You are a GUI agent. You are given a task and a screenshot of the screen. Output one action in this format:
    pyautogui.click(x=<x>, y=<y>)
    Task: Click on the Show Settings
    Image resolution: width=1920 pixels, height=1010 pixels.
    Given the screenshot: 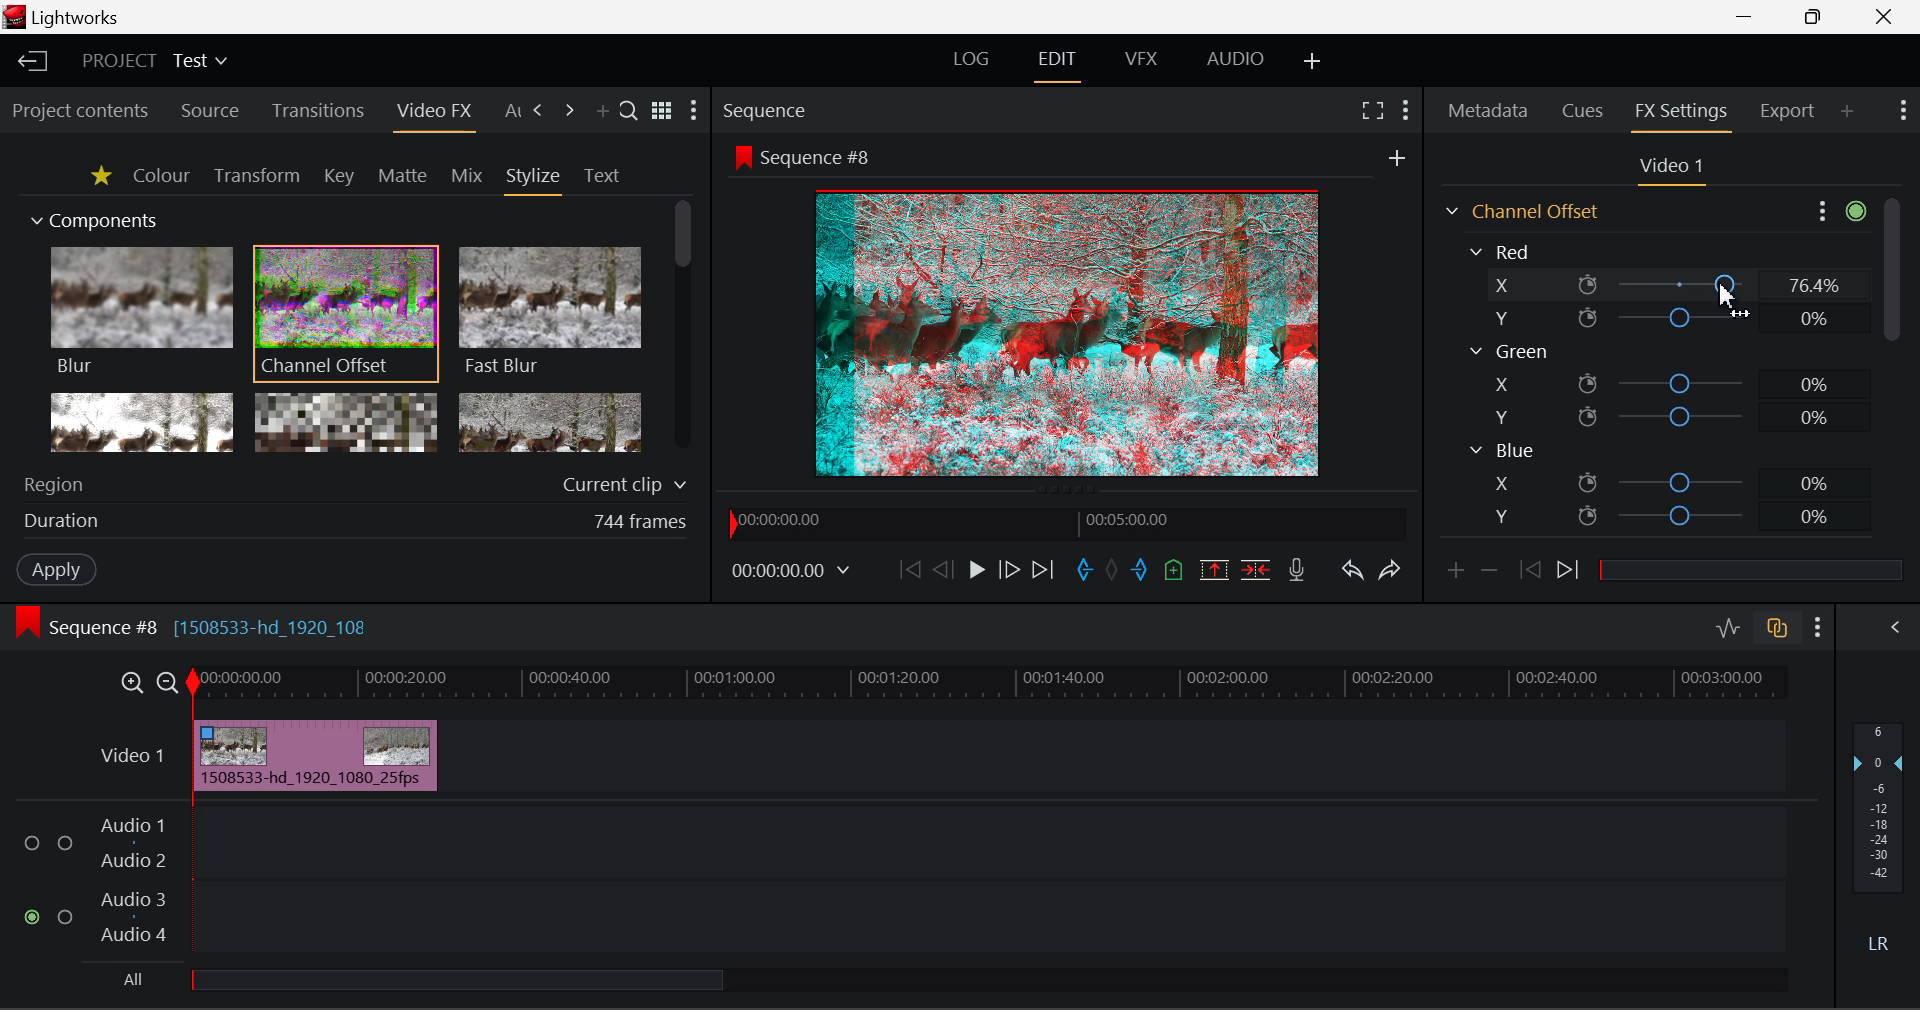 What is the action you would take?
    pyautogui.click(x=1838, y=212)
    